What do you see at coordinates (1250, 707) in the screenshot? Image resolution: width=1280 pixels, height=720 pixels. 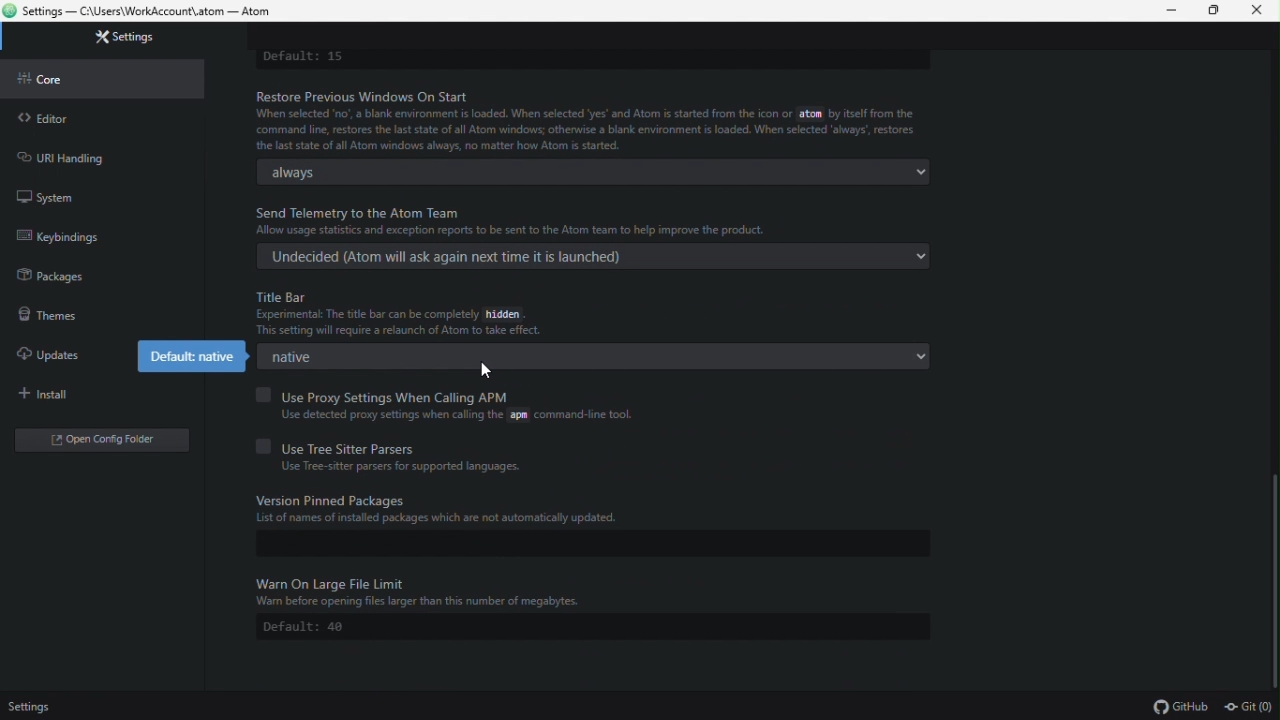 I see `git` at bounding box center [1250, 707].